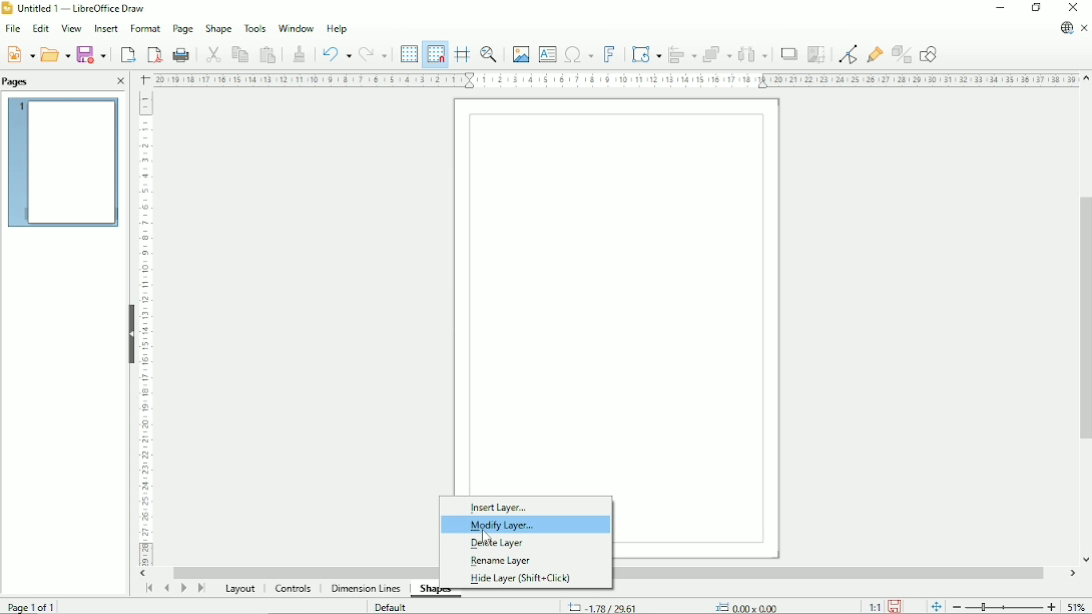  I want to click on Fit page to current window, so click(936, 606).